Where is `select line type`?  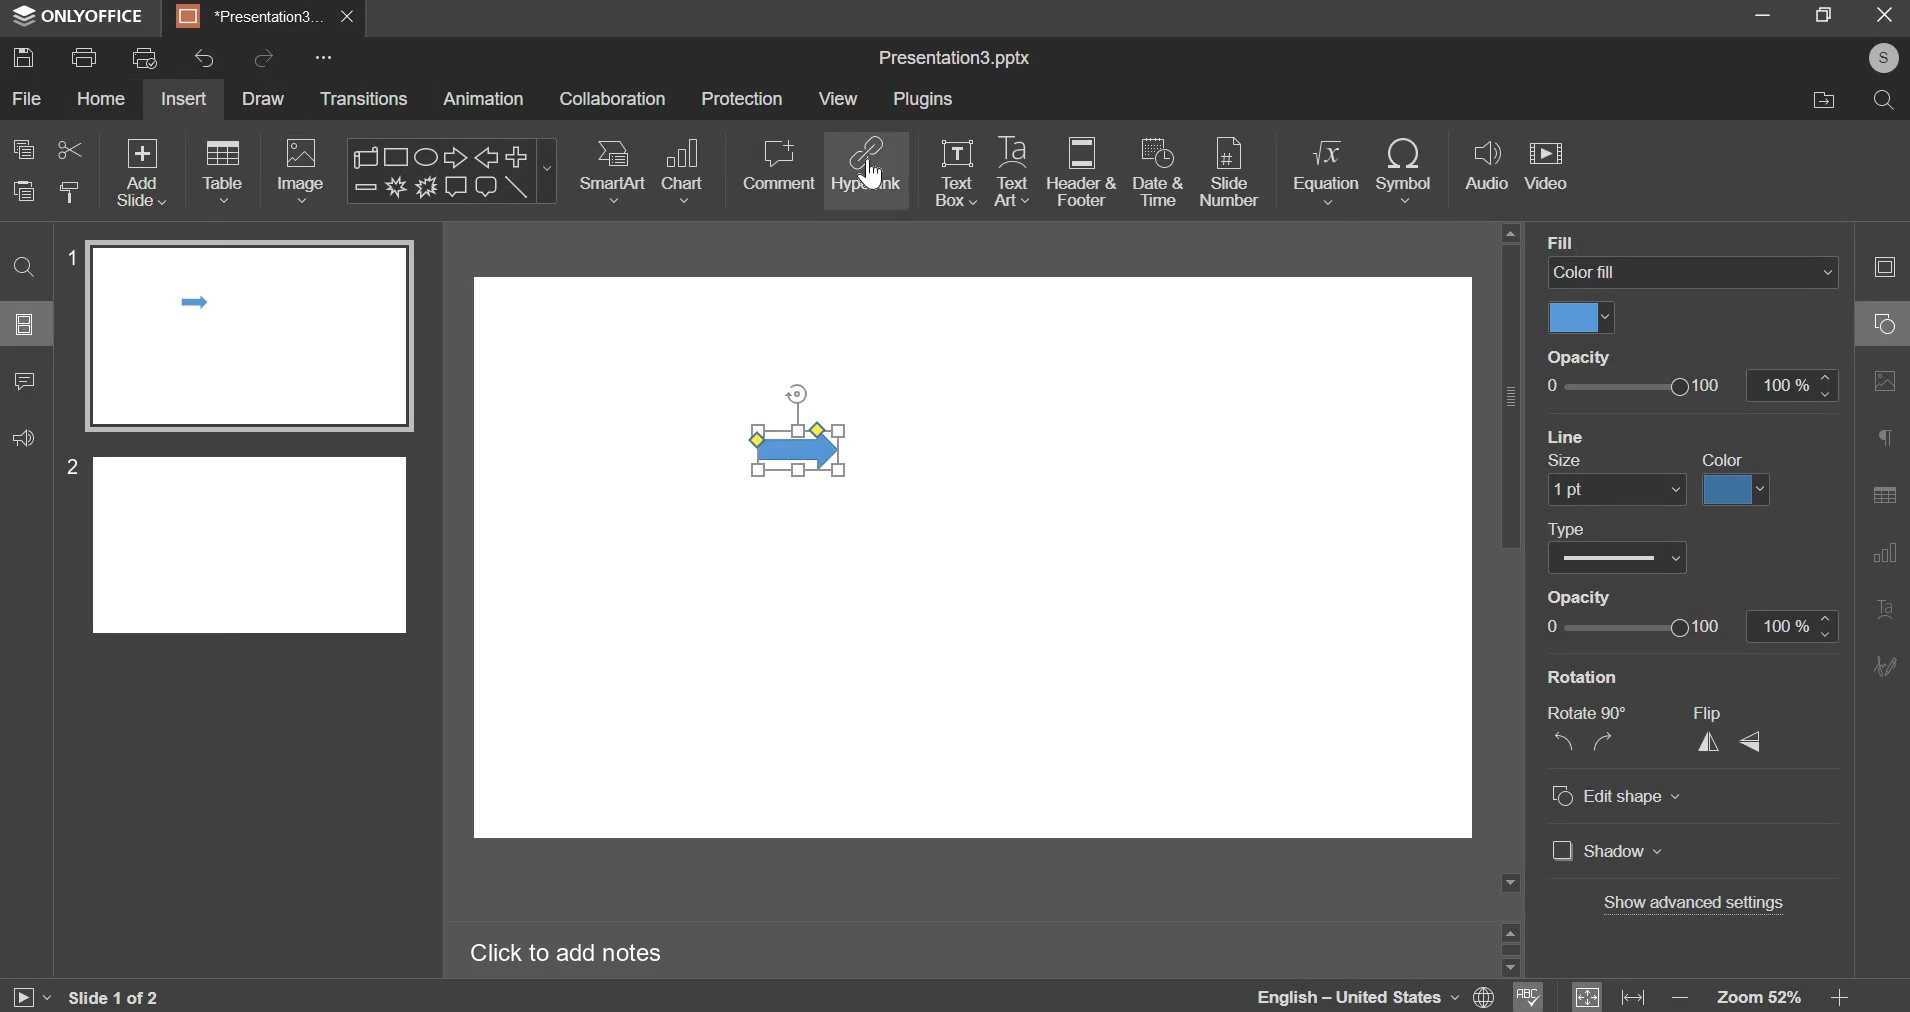 select line type is located at coordinates (1617, 557).